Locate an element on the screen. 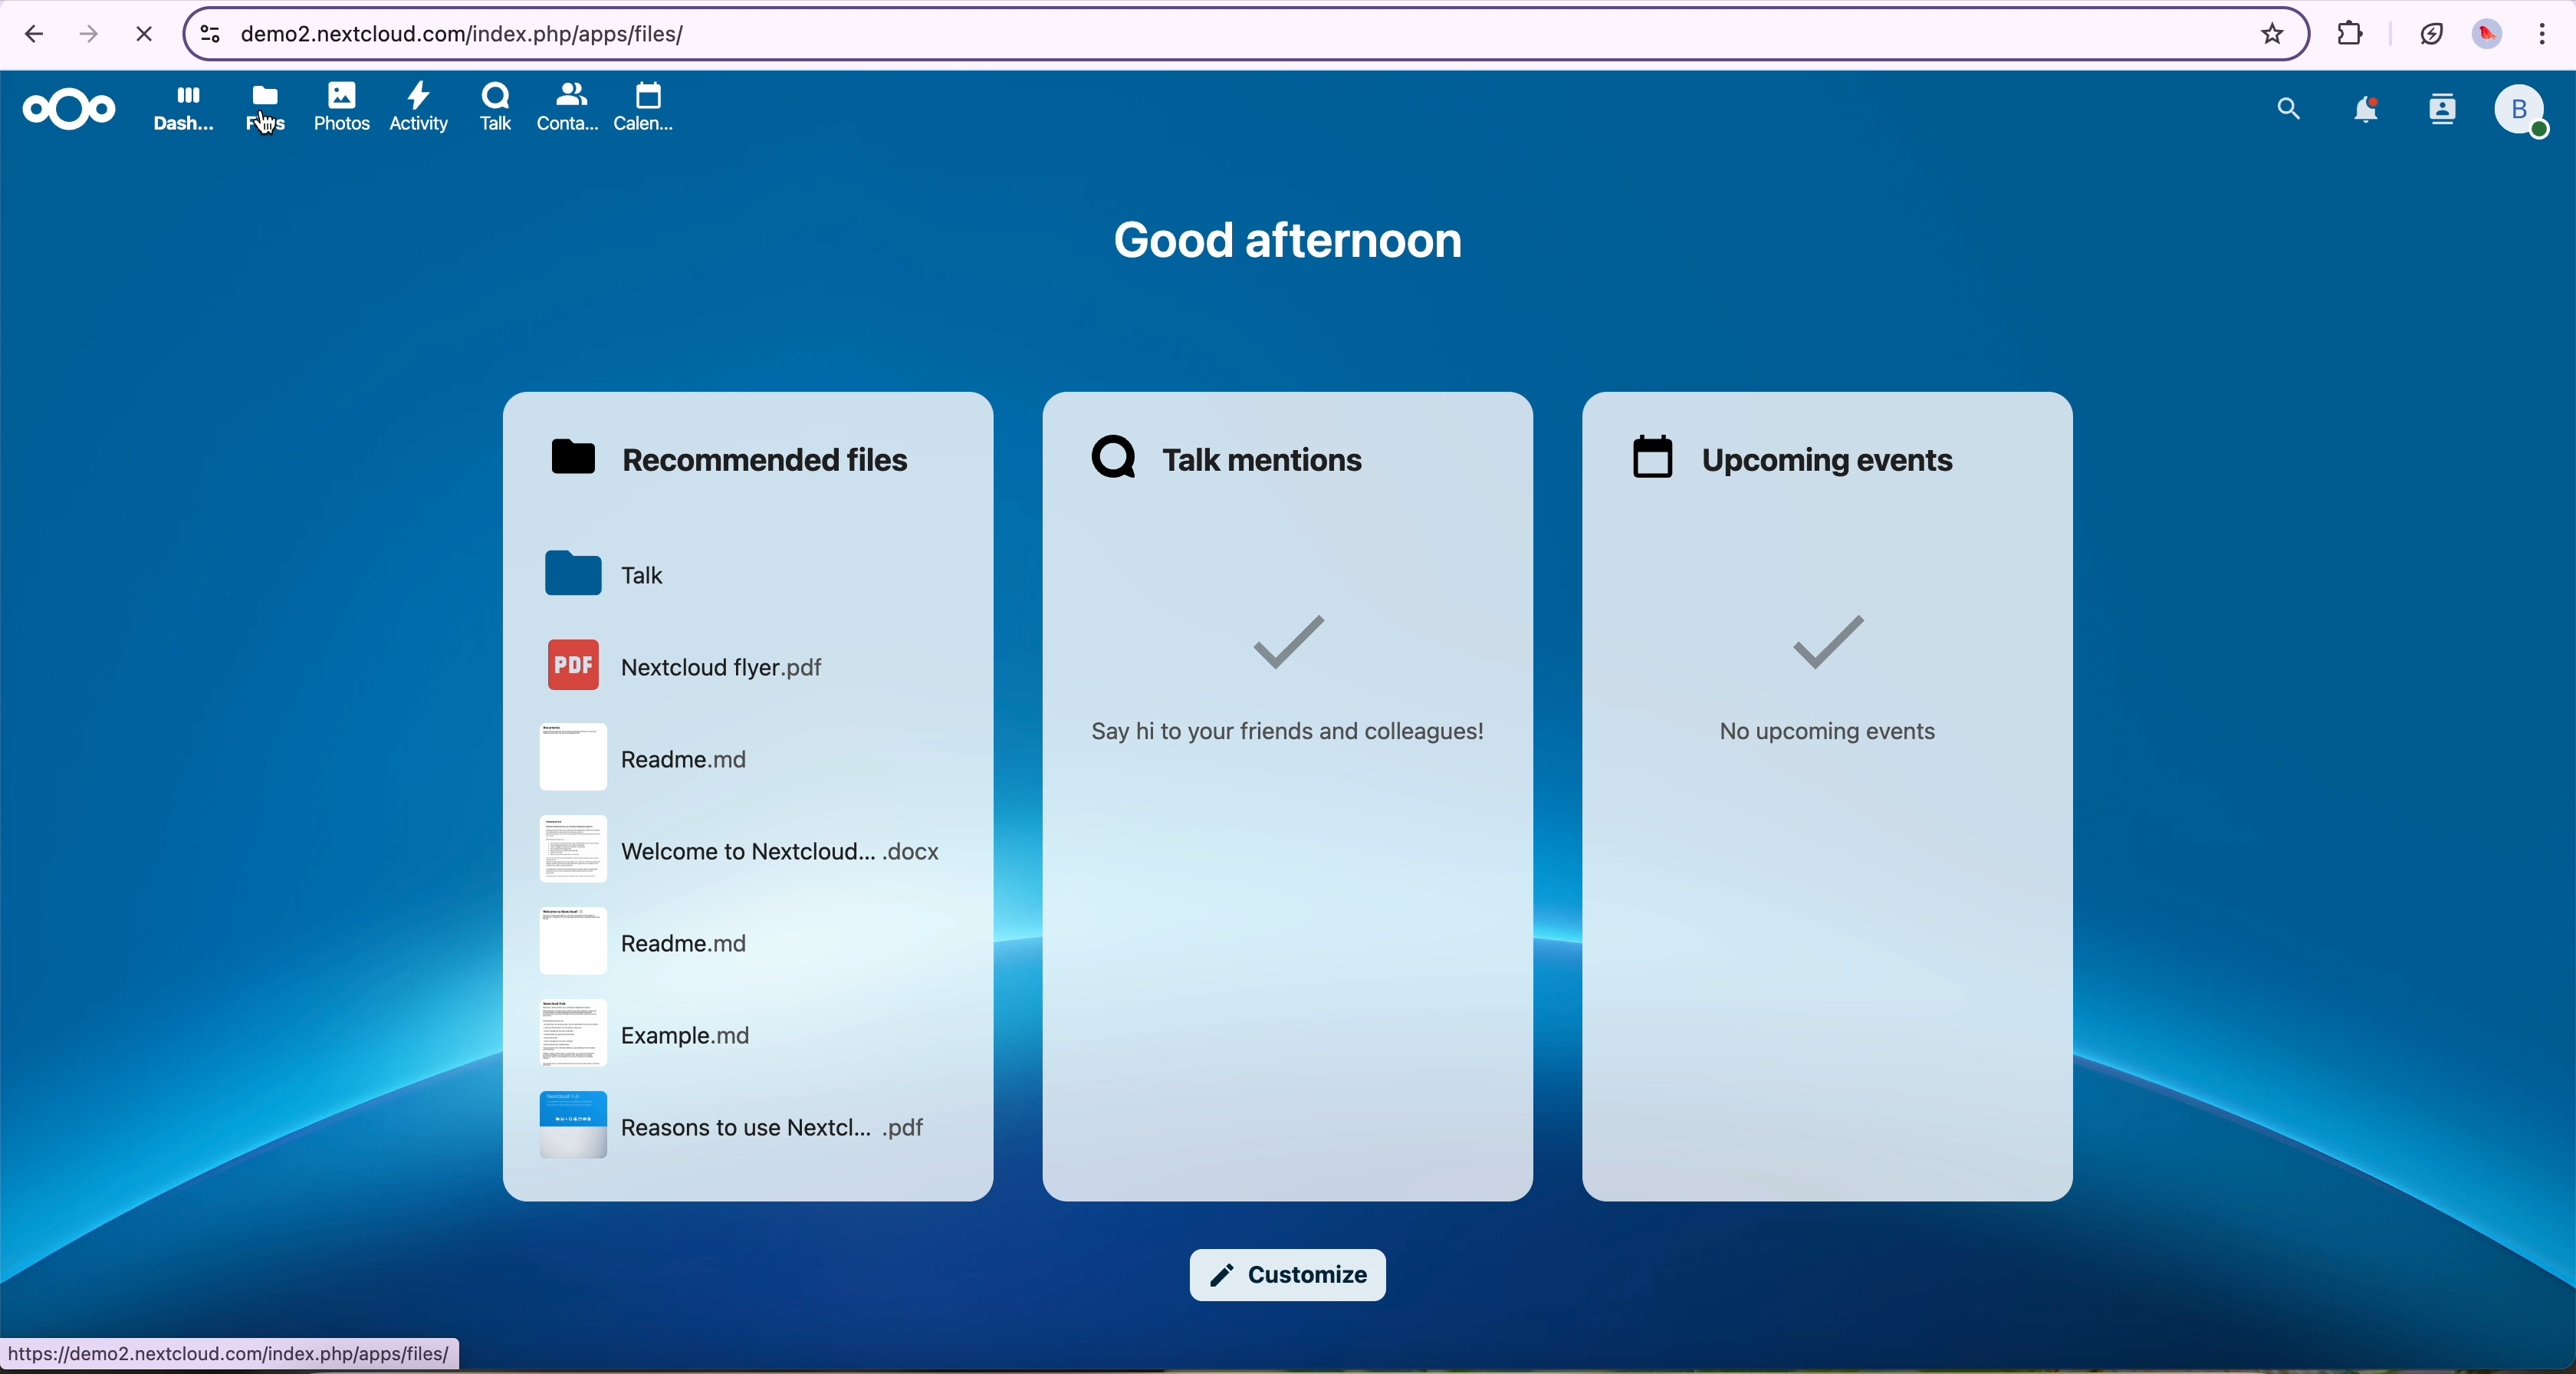  profile picture is located at coordinates (2491, 37).